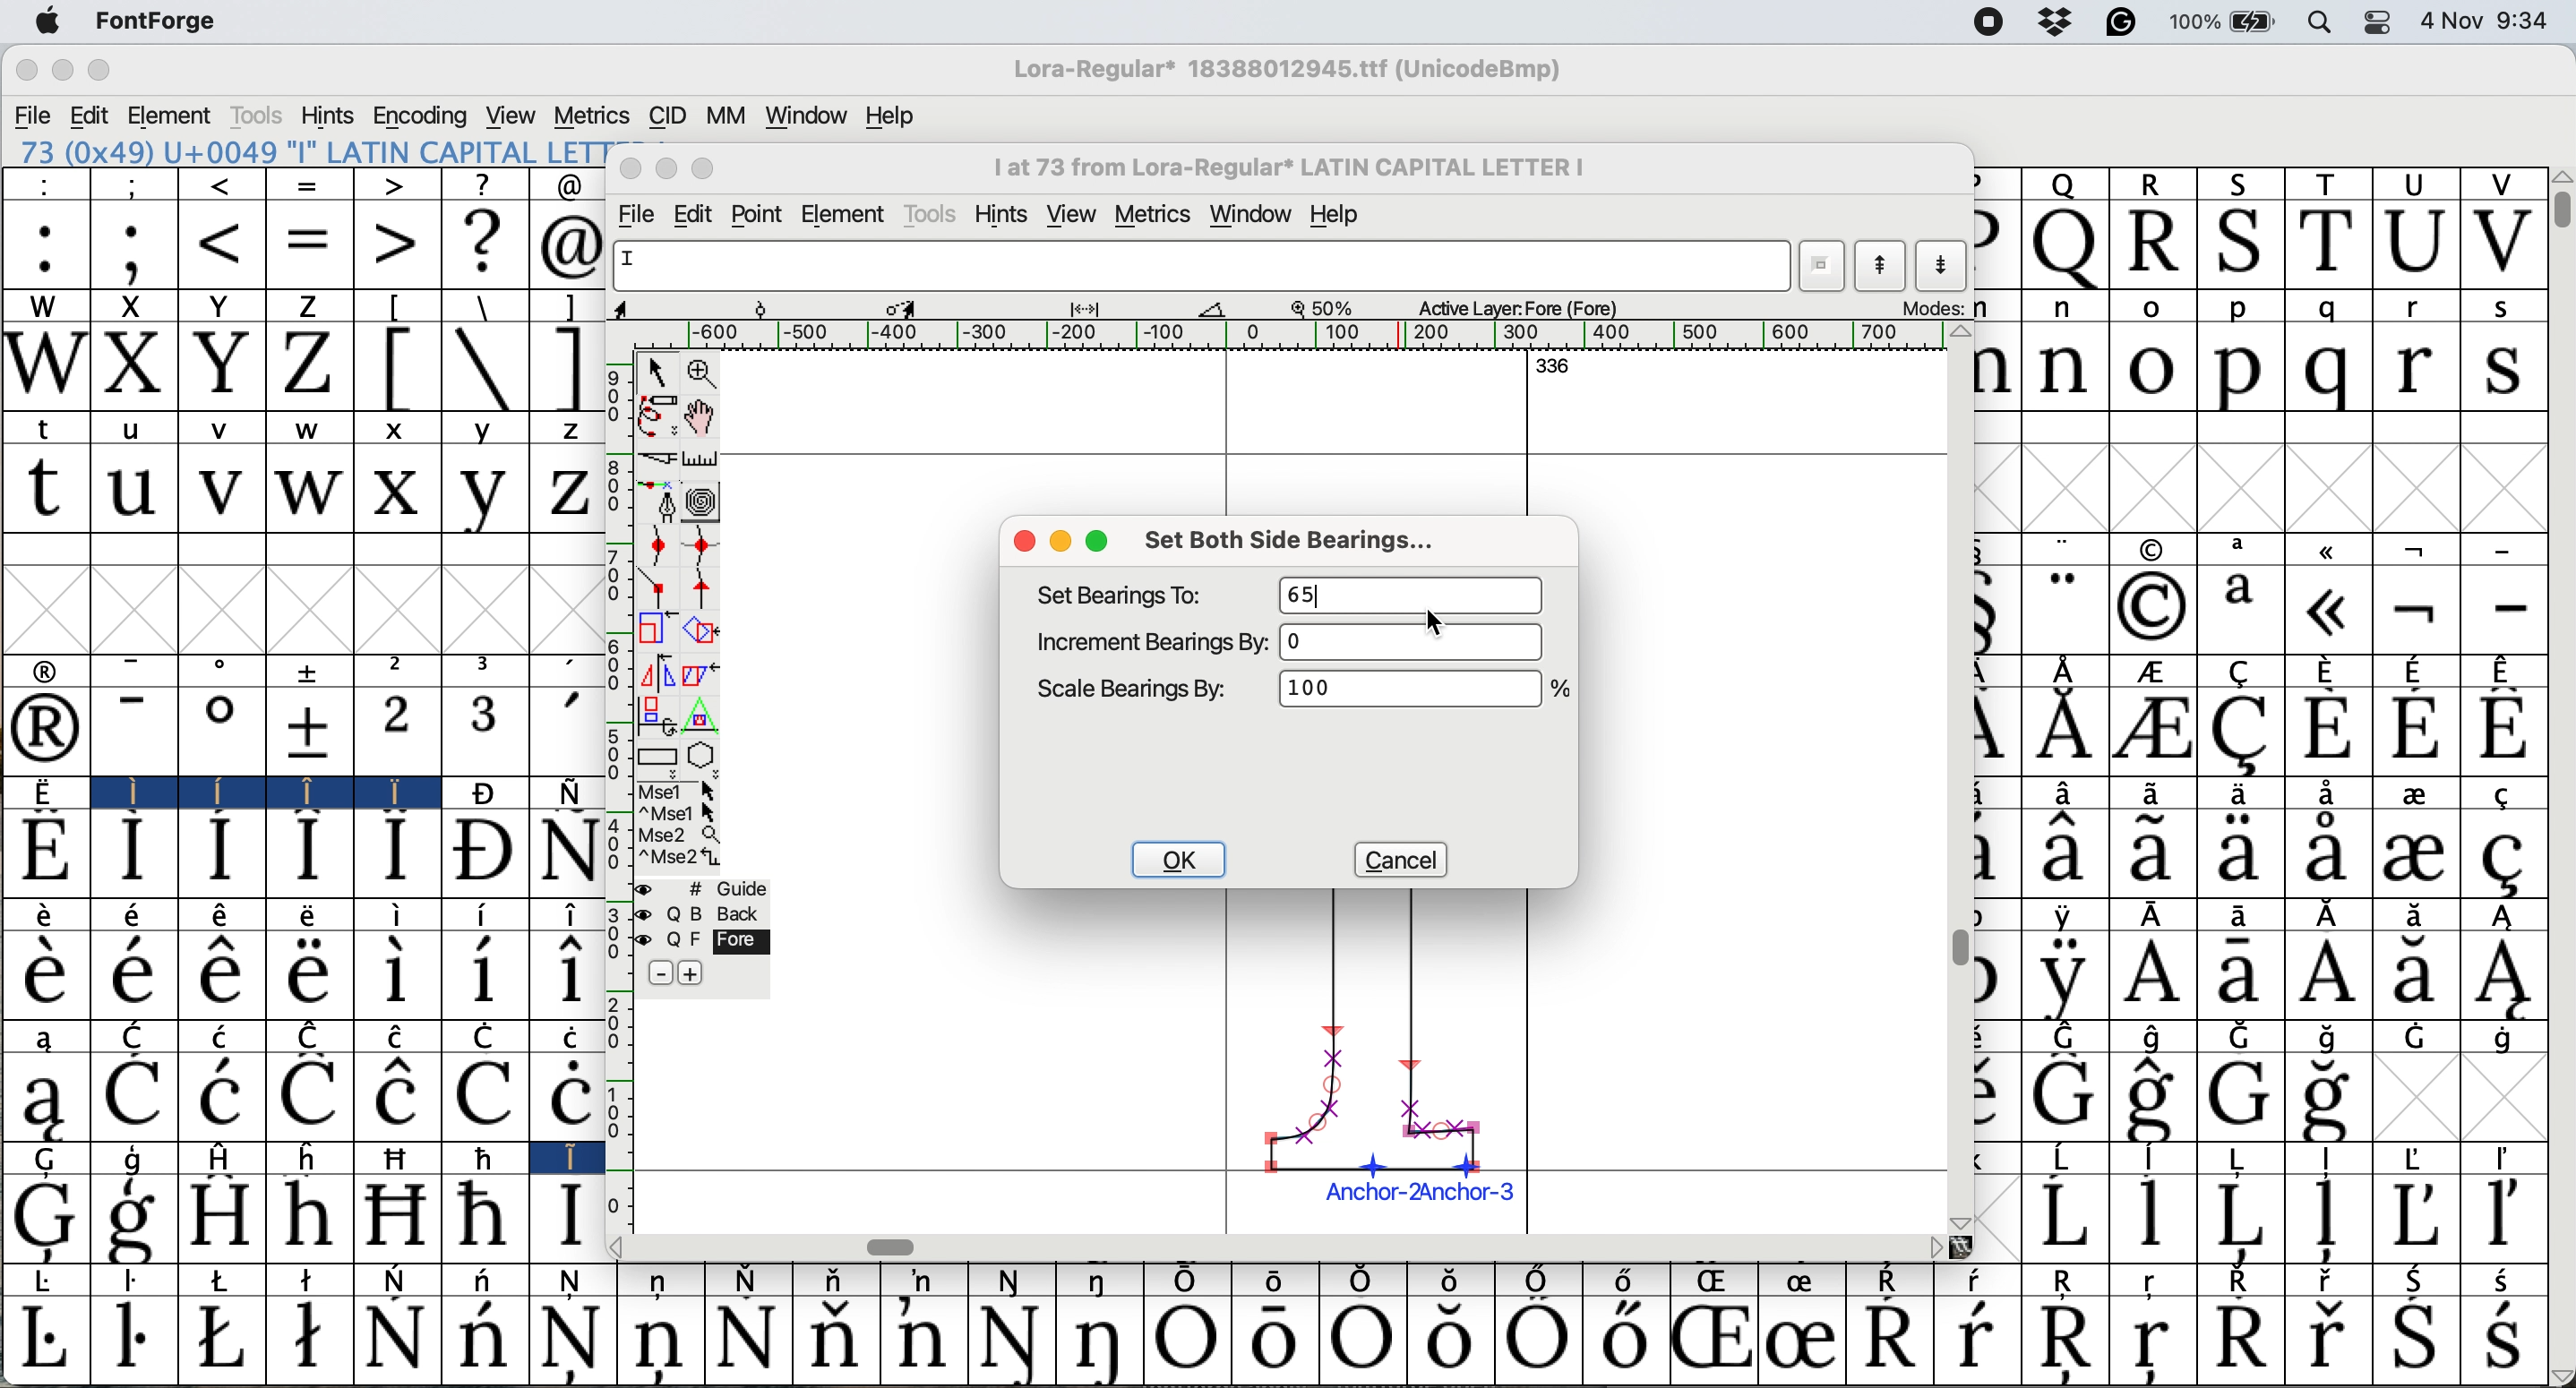 Image resolution: width=2576 pixels, height=1388 pixels. Describe the element at coordinates (133, 489) in the screenshot. I see `u` at that location.